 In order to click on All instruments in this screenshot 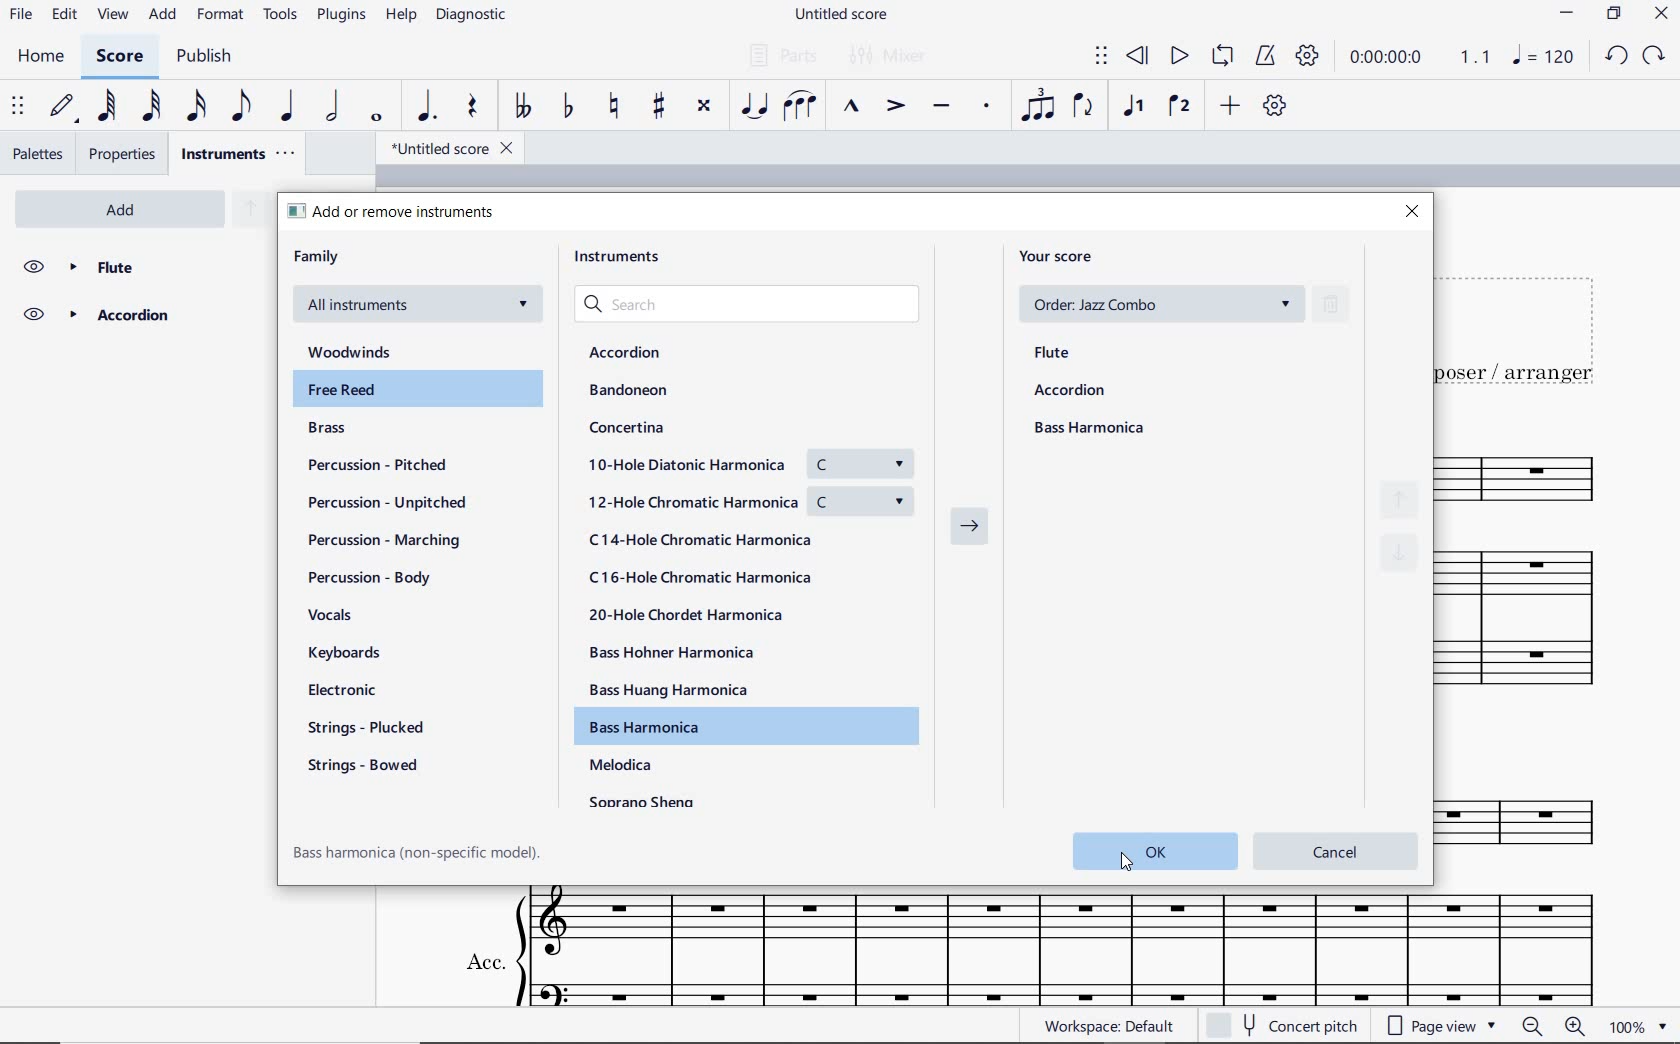, I will do `click(420, 309)`.